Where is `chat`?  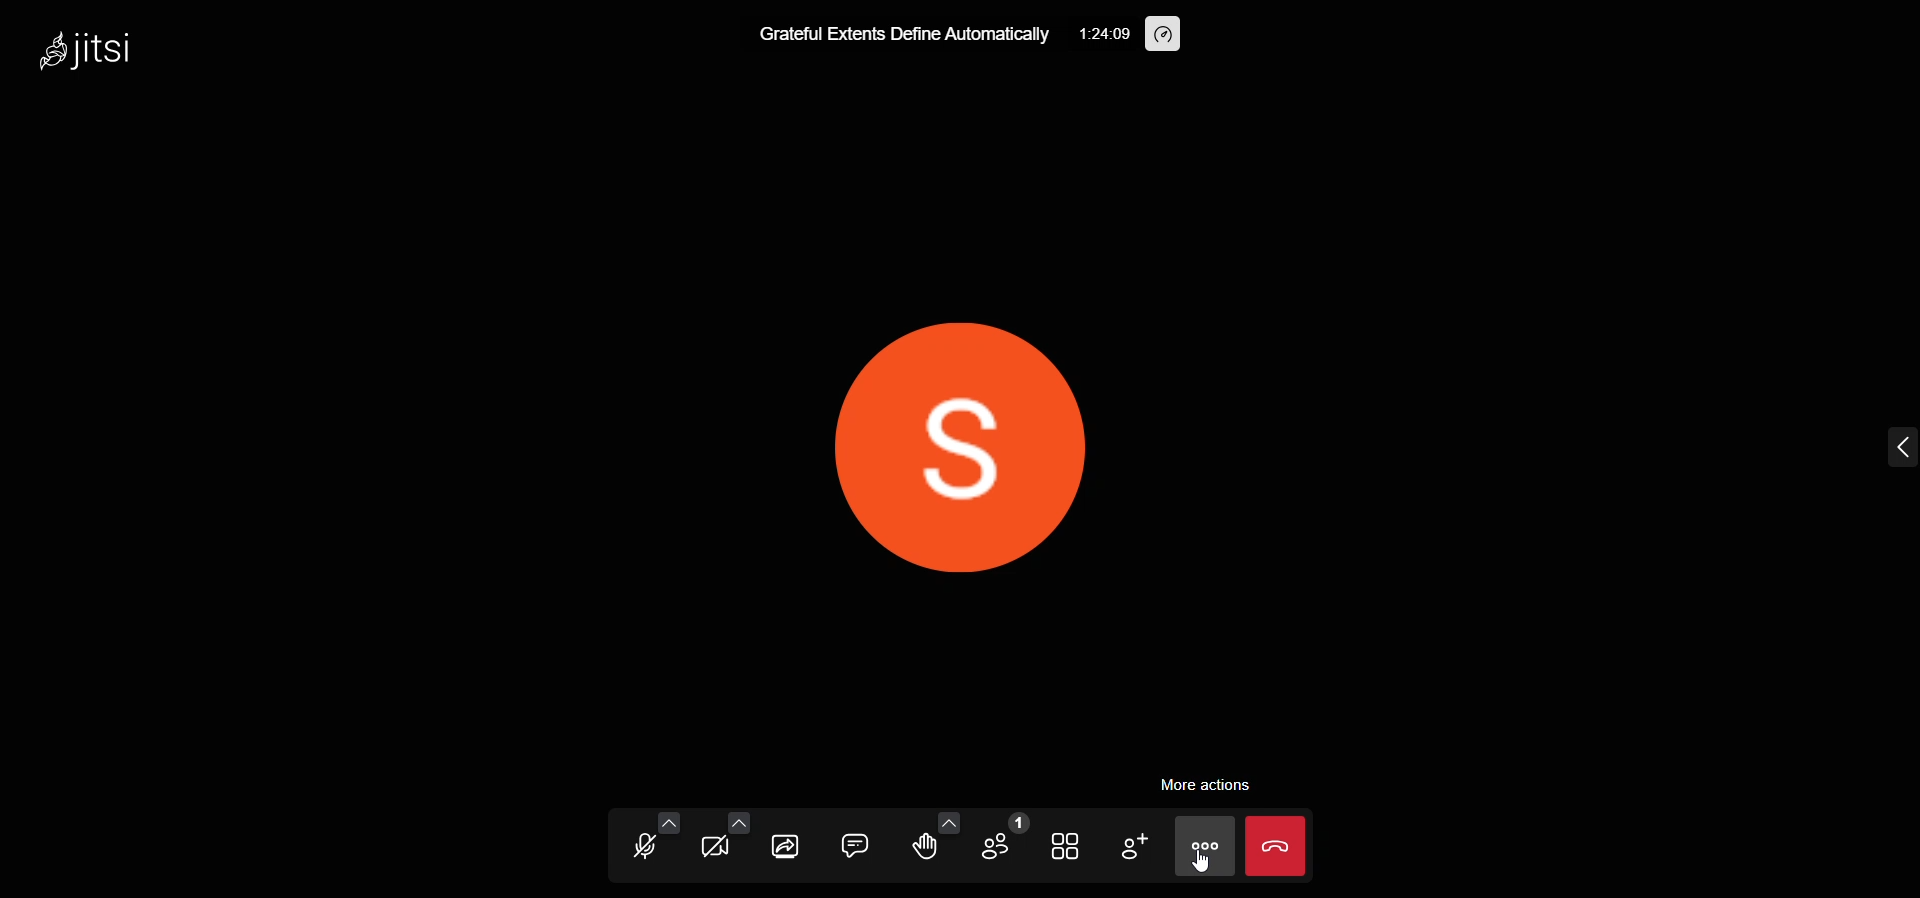
chat is located at coordinates (854, 844).